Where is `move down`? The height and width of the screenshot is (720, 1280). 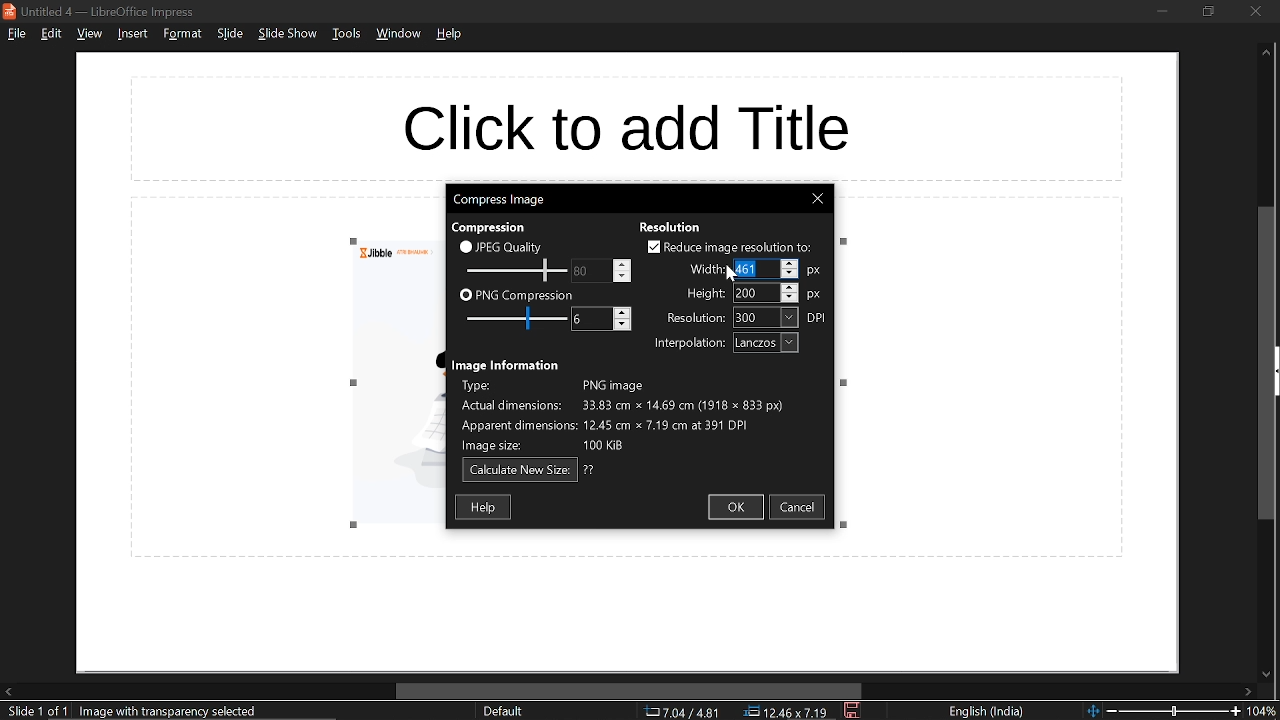 move down is located at coordinates (1264, 672).